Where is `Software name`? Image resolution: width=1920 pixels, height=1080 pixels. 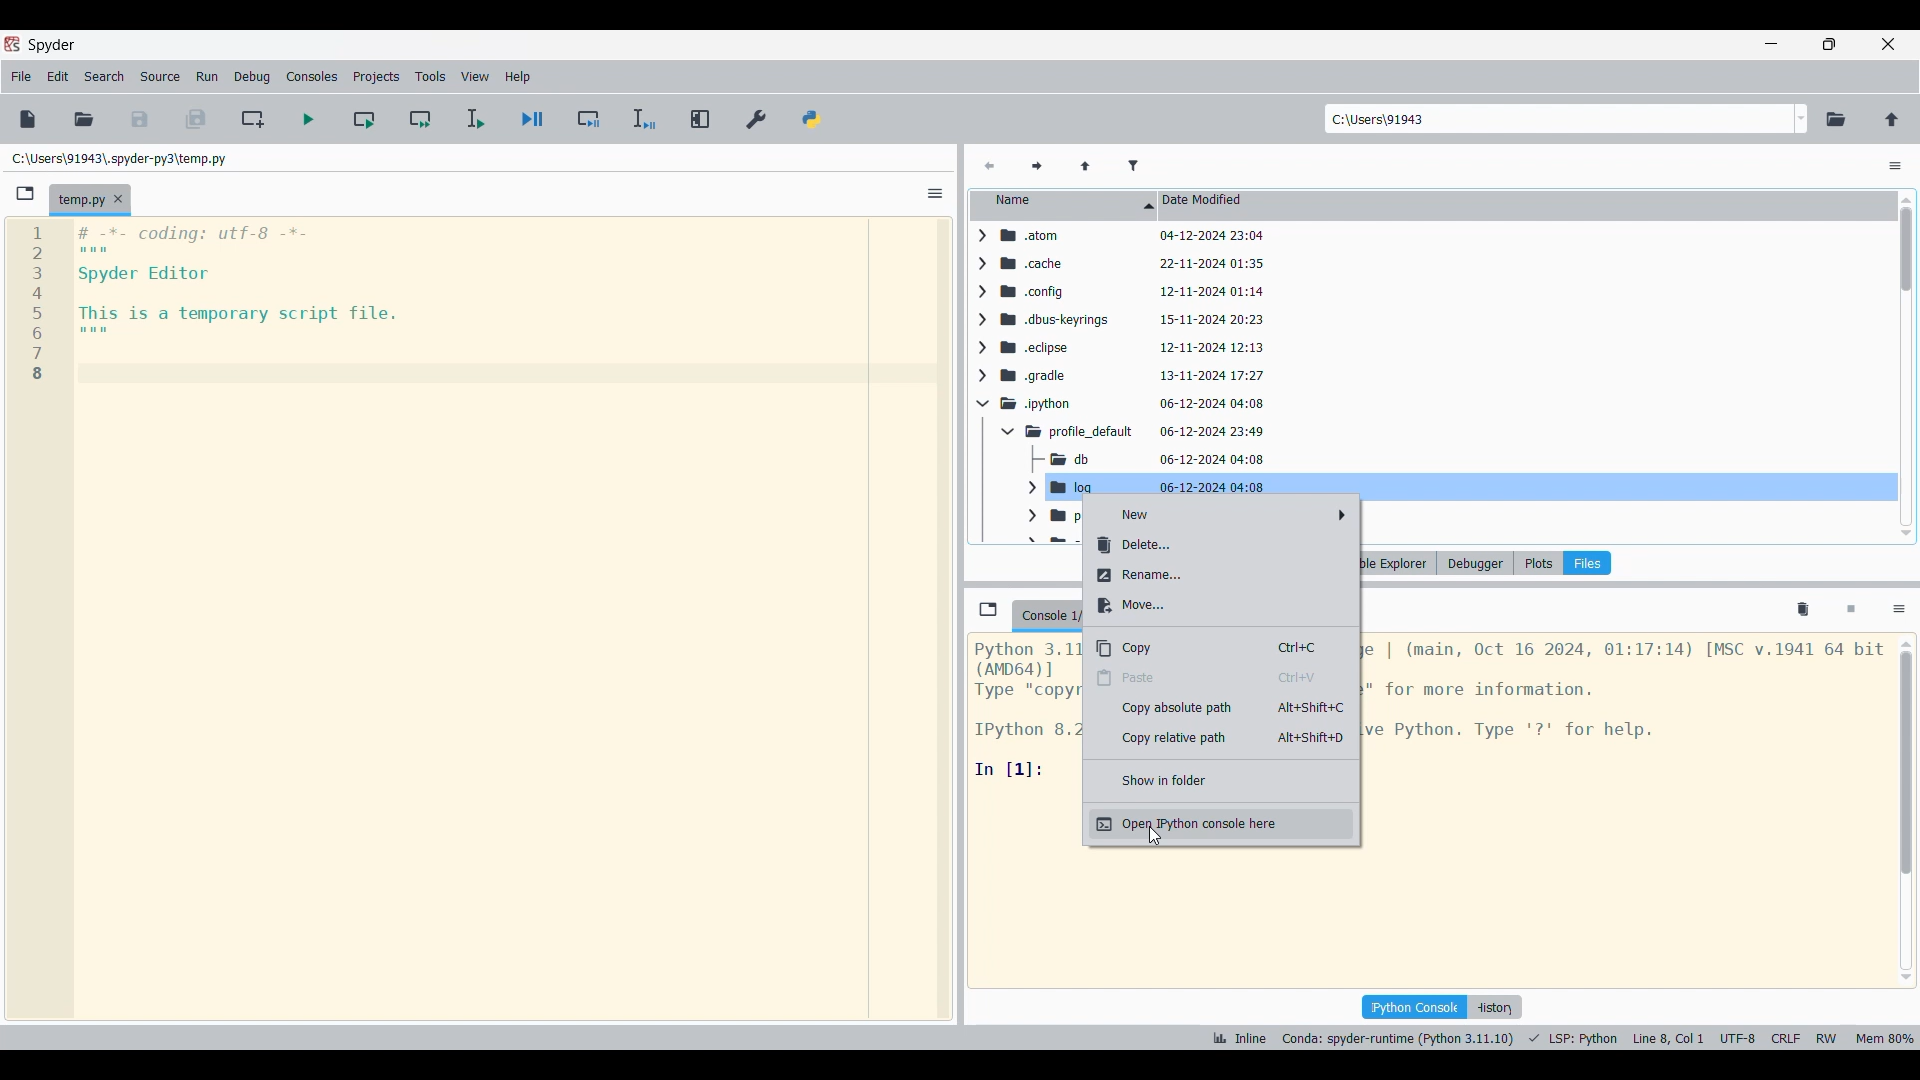 Software name is located at coordinates (53, 46).